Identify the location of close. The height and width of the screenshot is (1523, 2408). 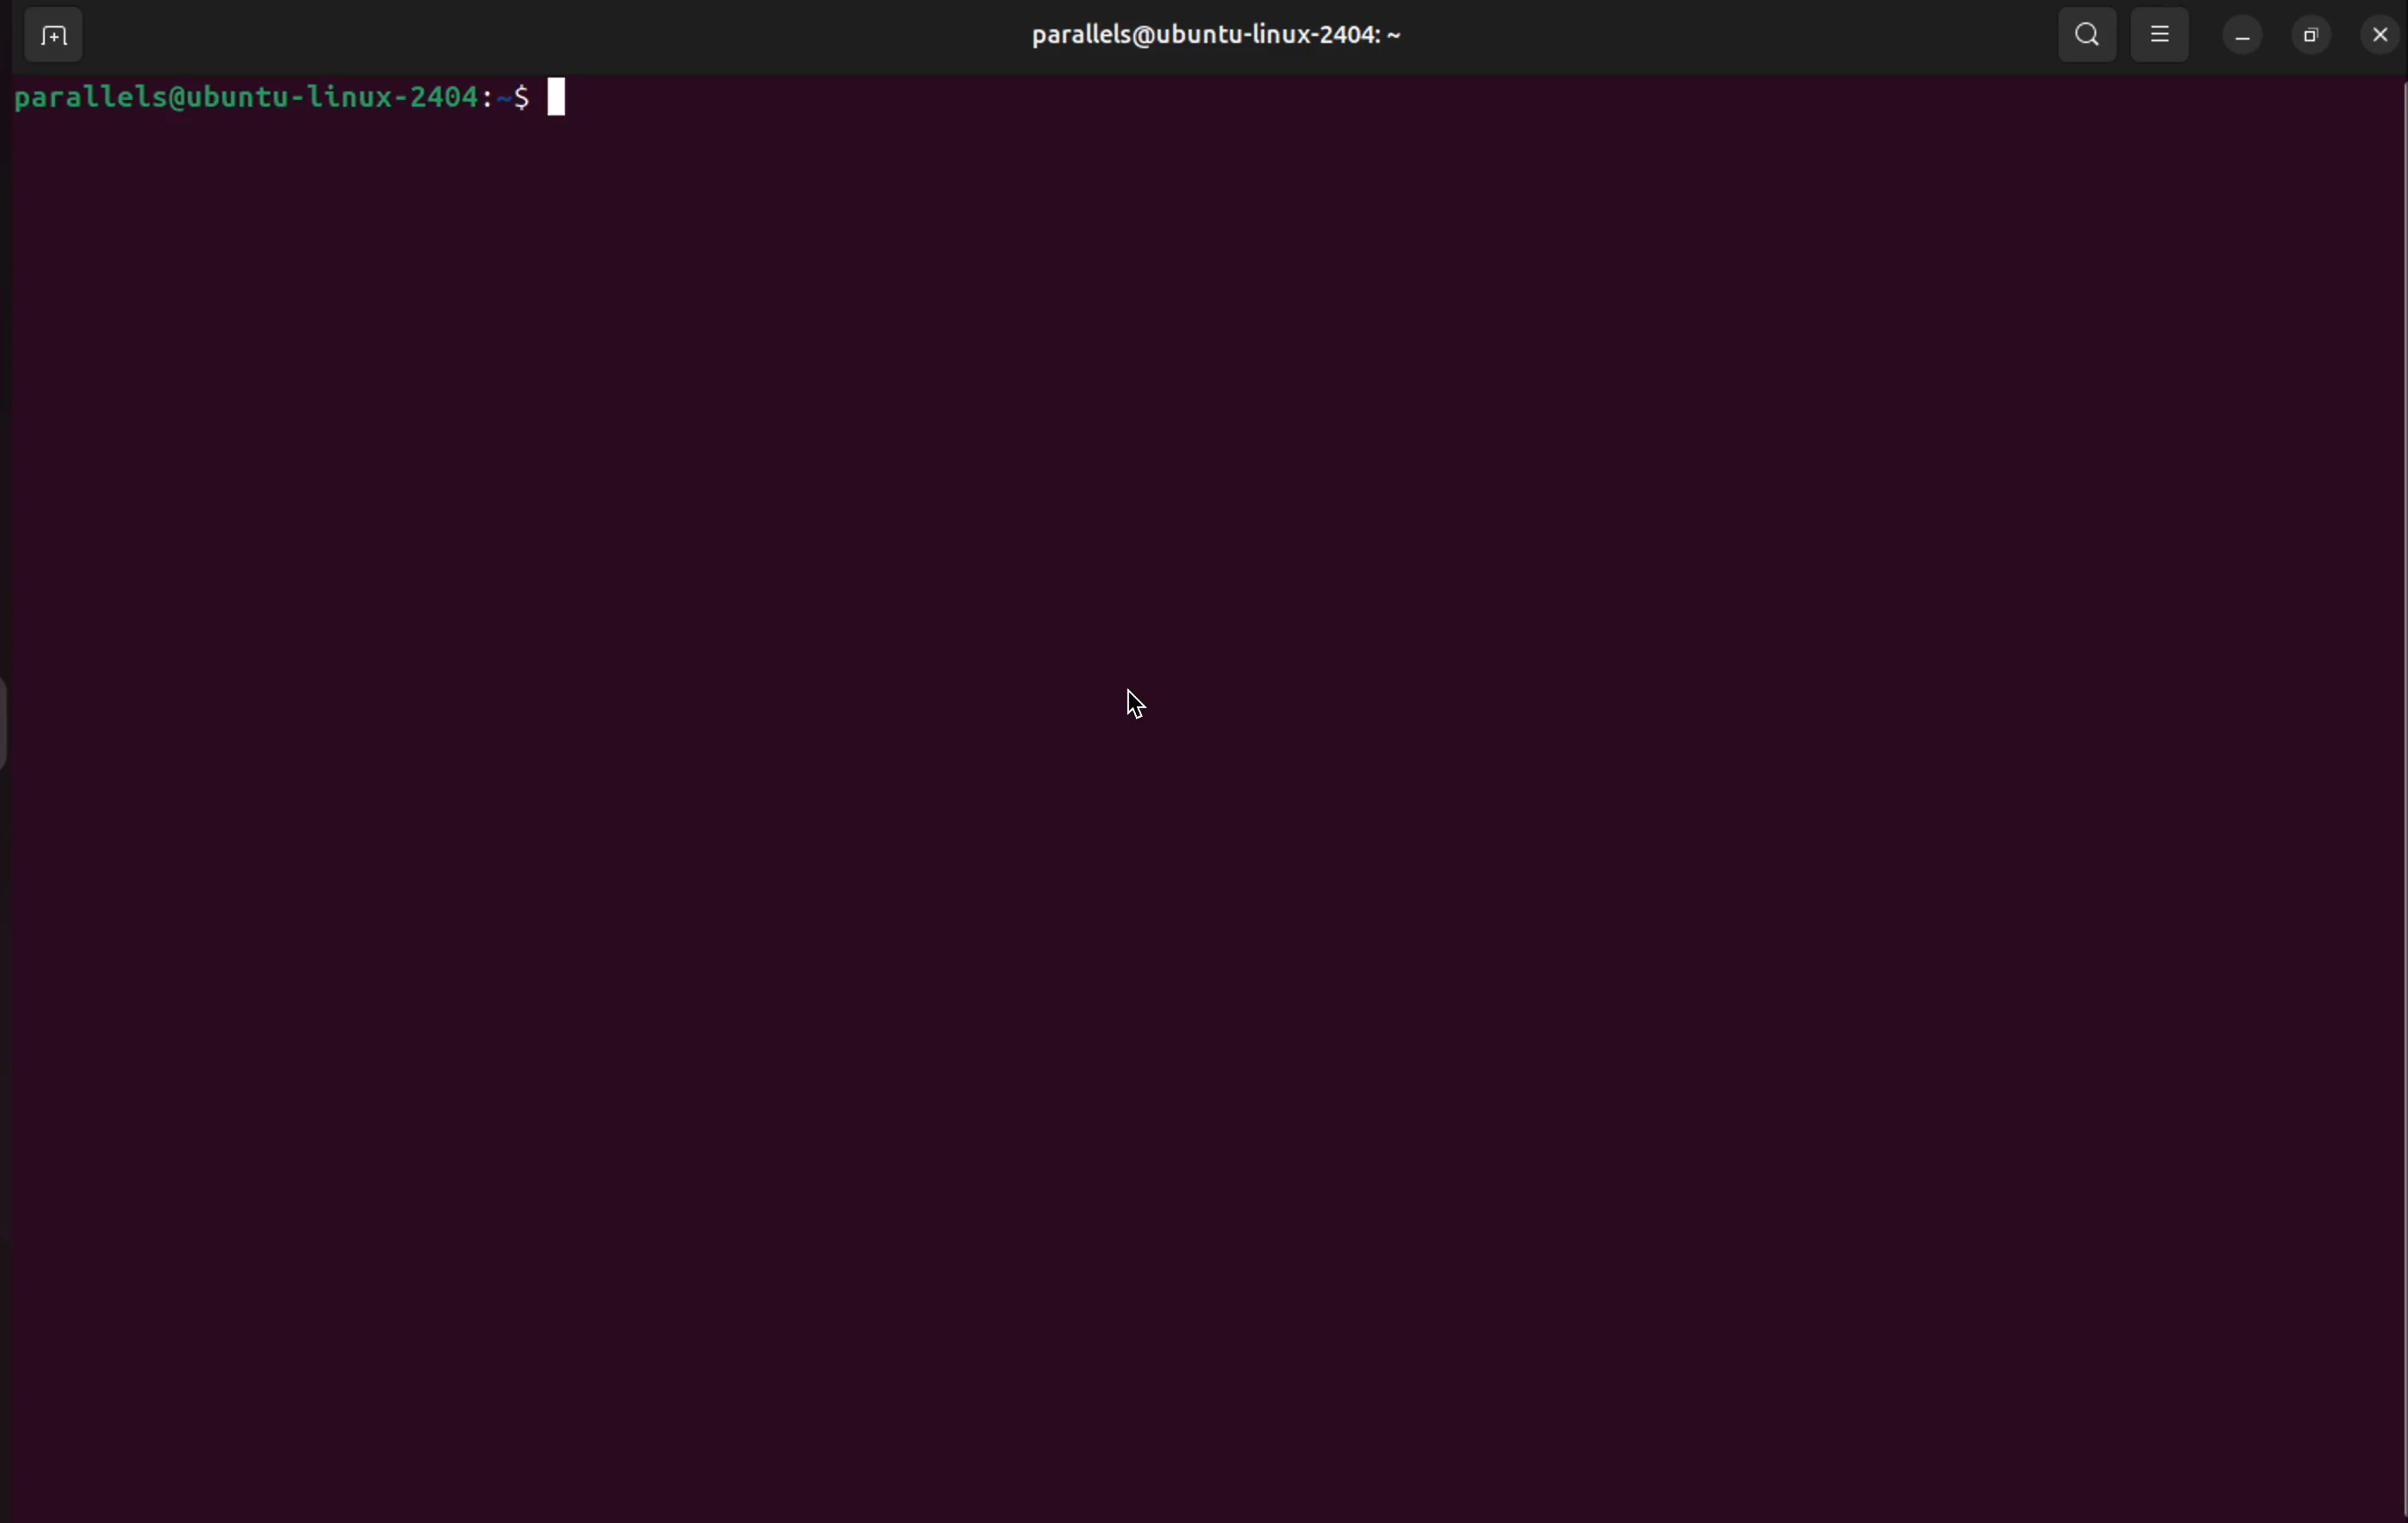
(2378, 33).